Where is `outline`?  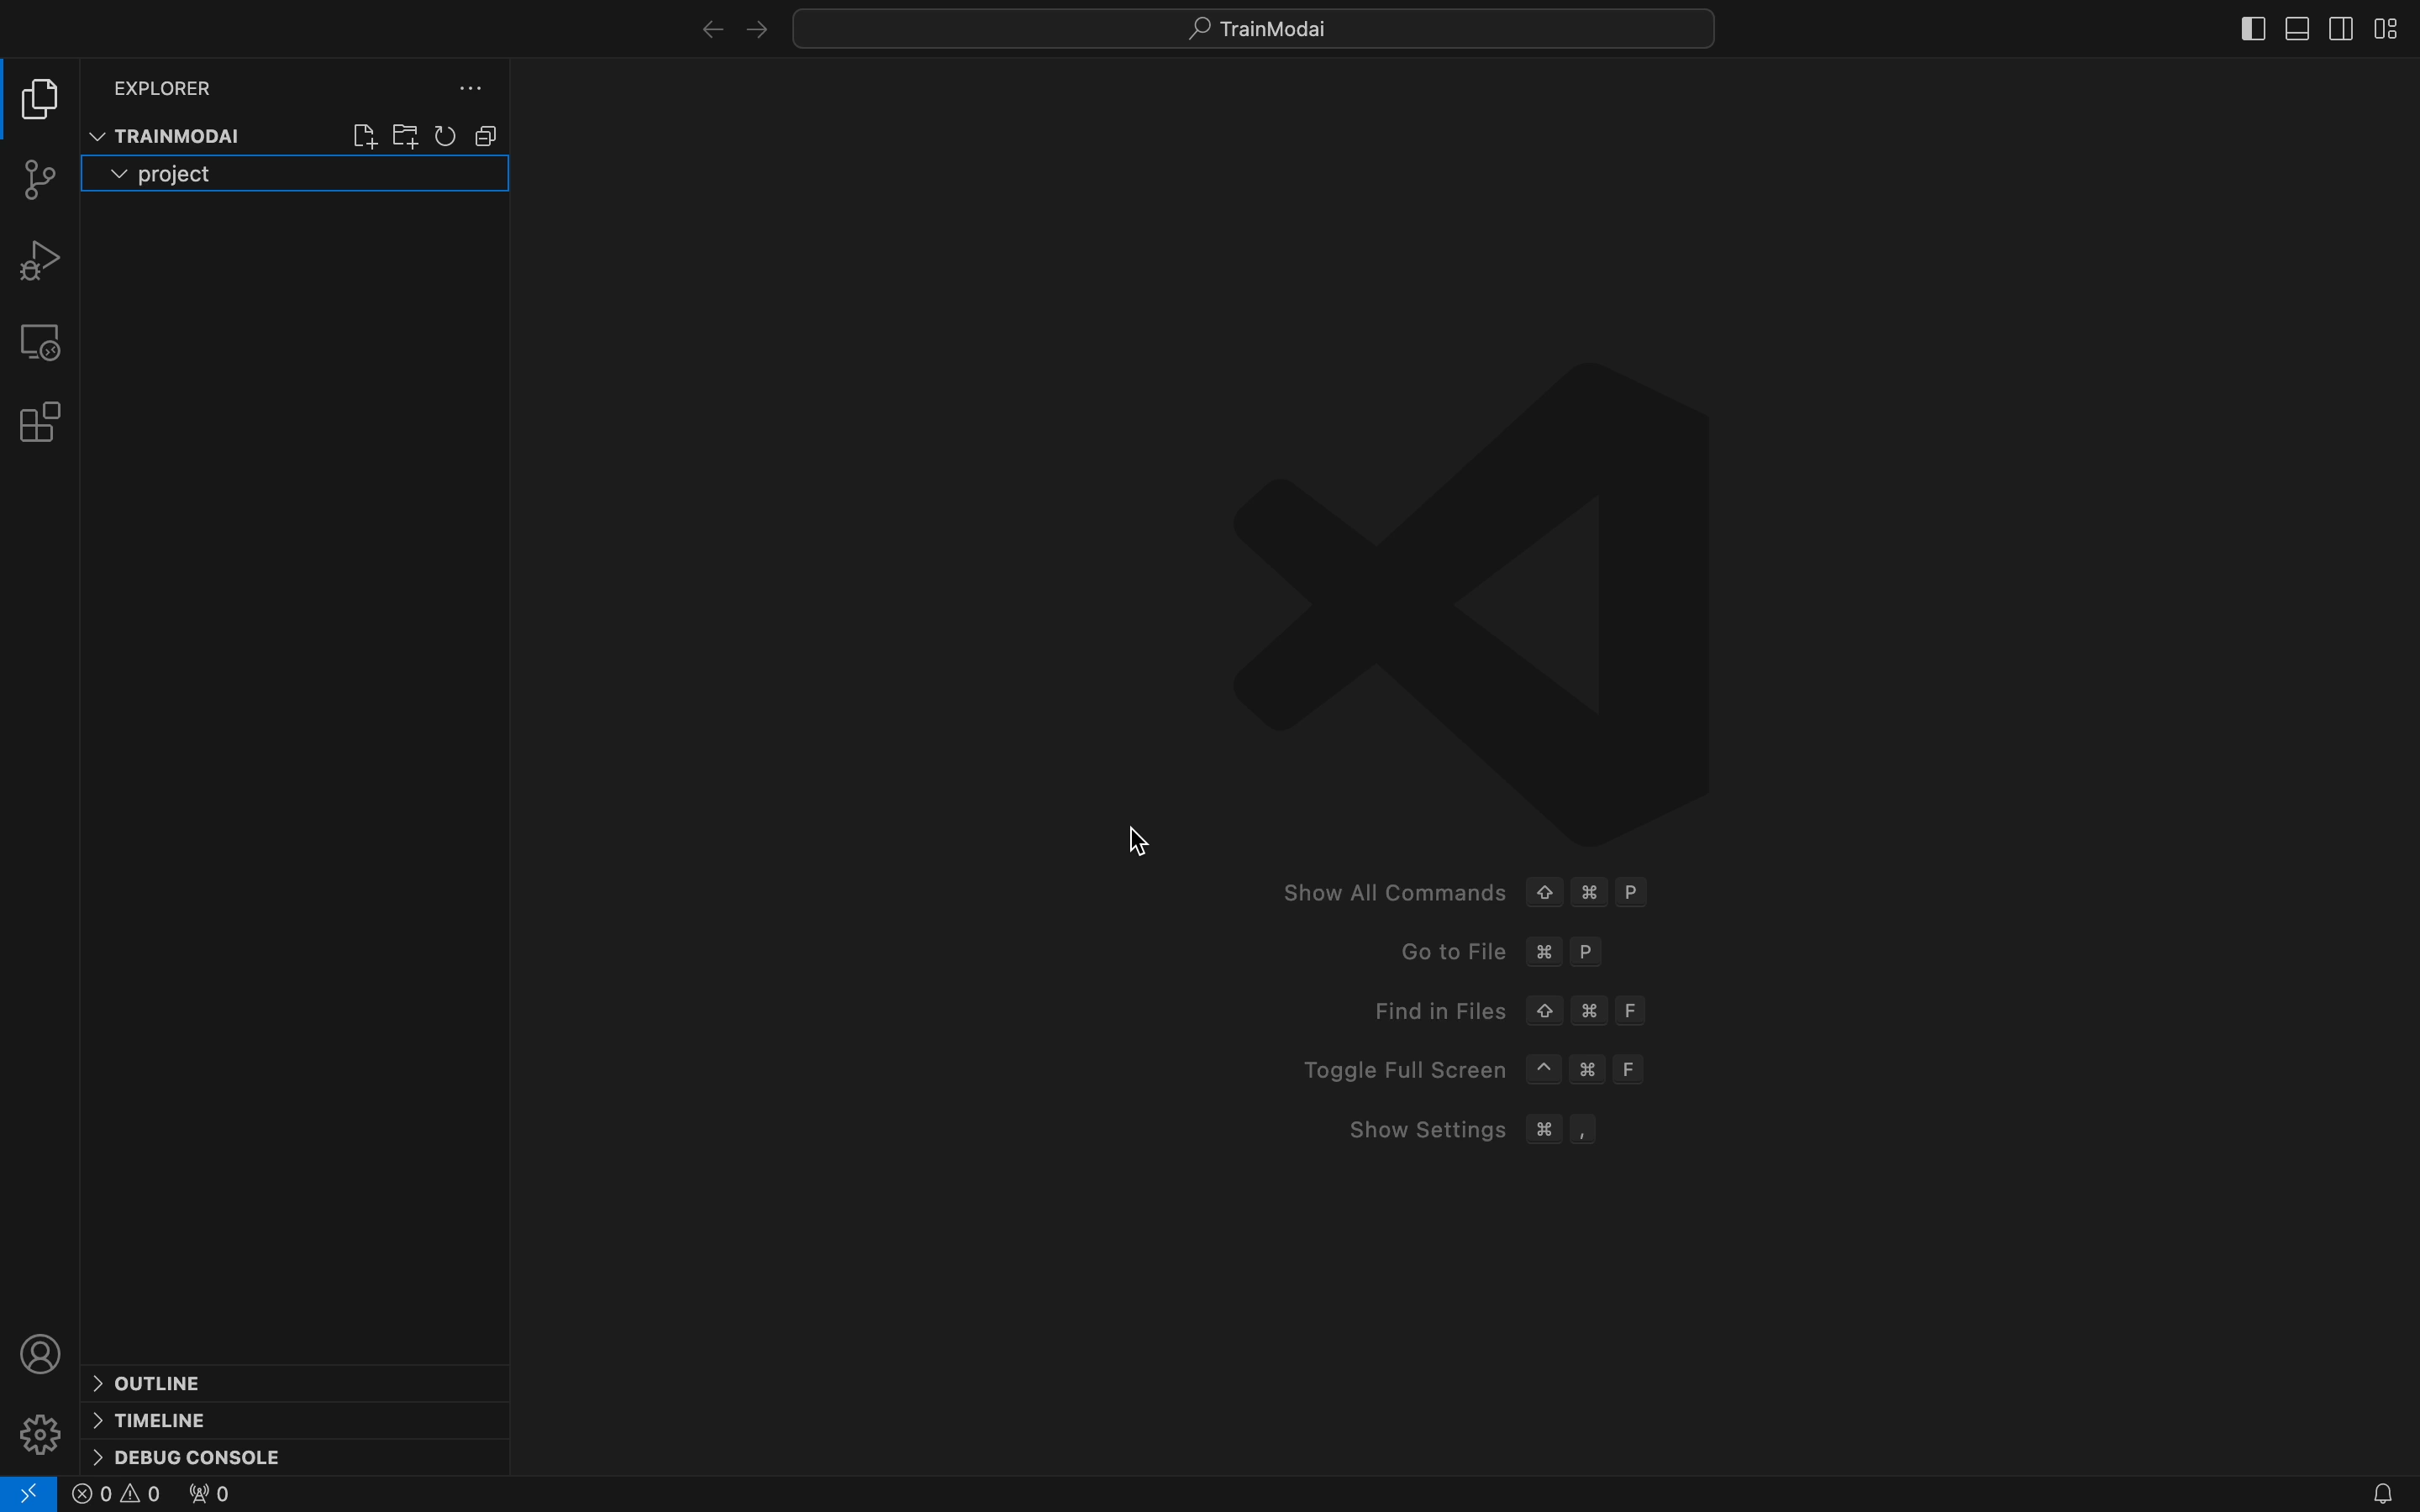 outline is located at coordinates (165, 1381).